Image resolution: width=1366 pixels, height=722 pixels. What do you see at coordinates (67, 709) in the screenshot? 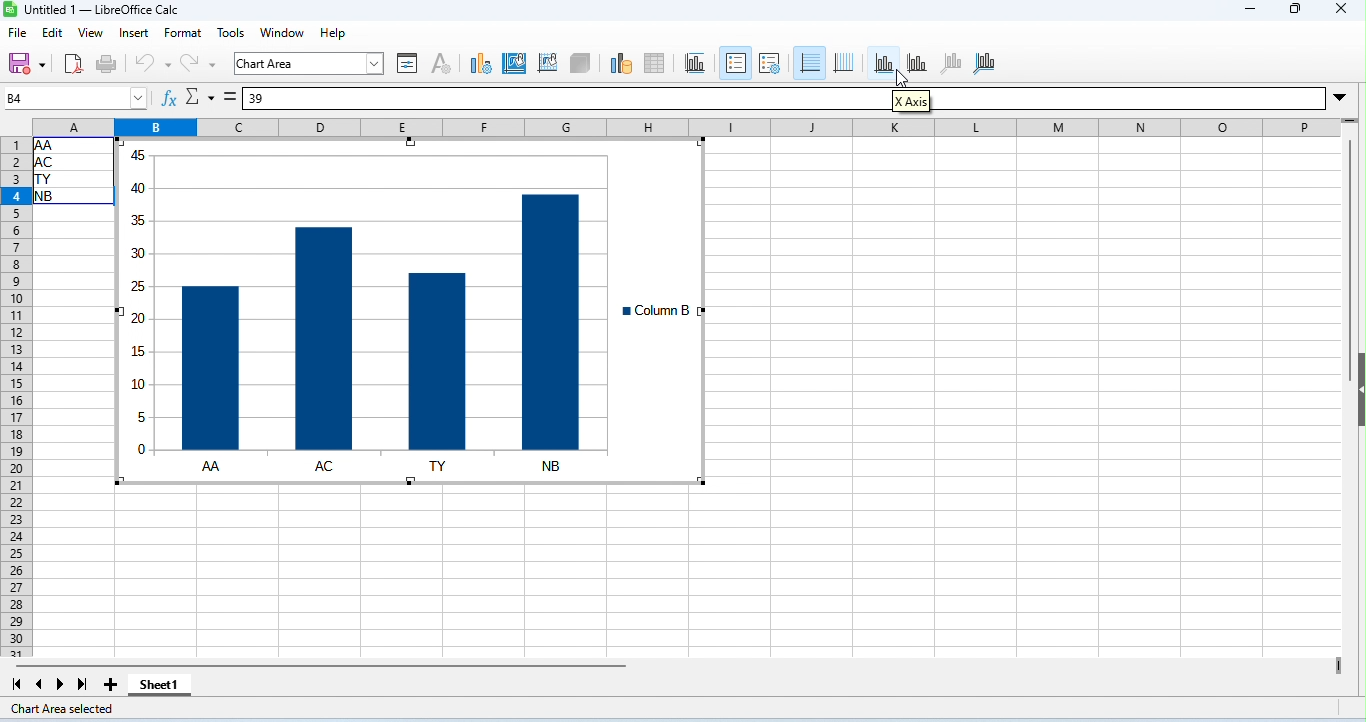
I see `chart area selected` at bounding box center [67, 709].